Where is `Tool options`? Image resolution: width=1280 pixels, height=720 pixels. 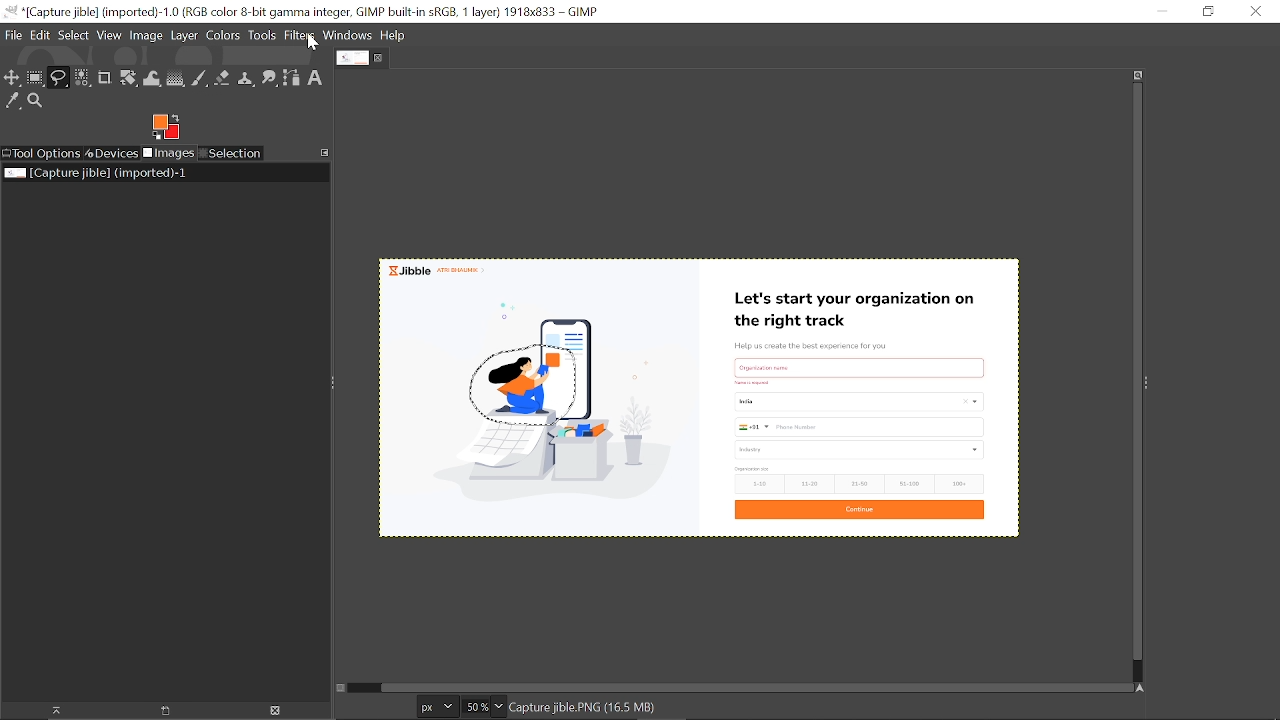
Tool options is located at coordinates (41, 154).